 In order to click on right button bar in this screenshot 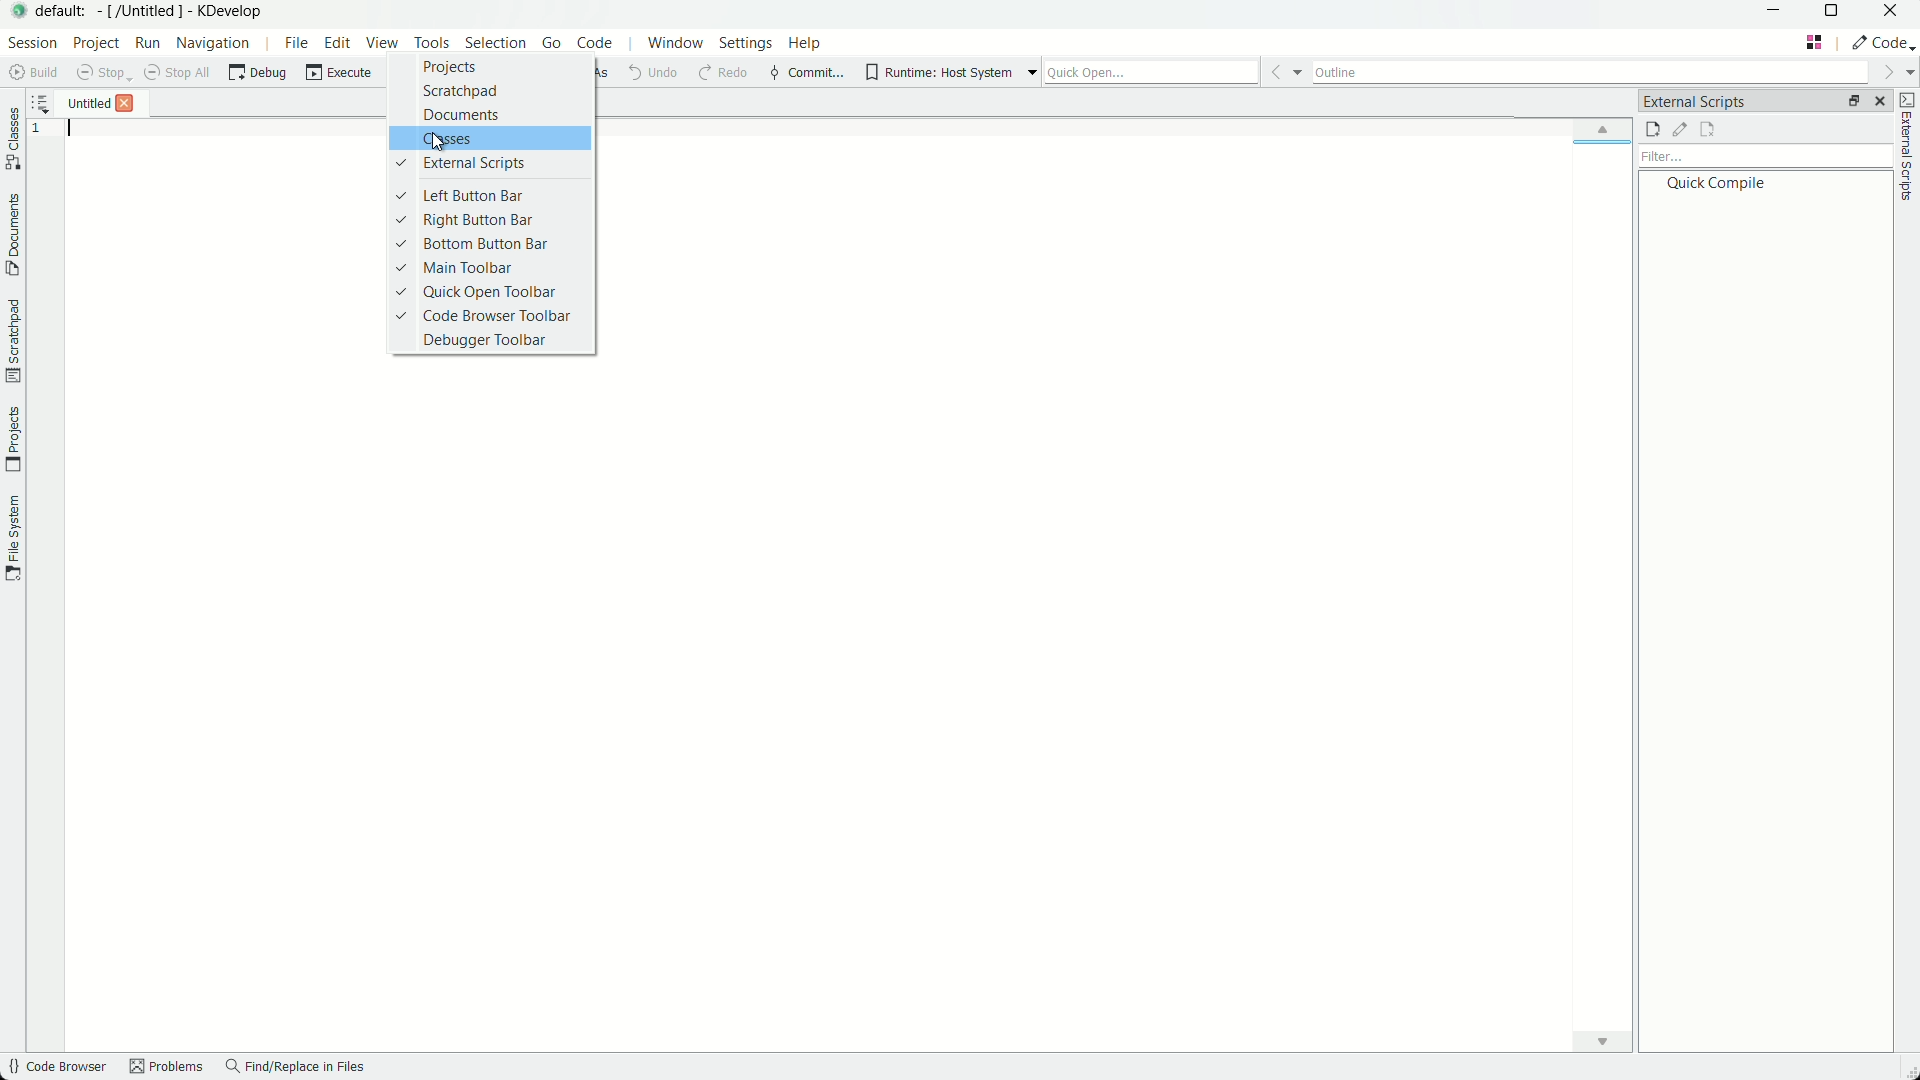, I will do `click(490, 221)`.